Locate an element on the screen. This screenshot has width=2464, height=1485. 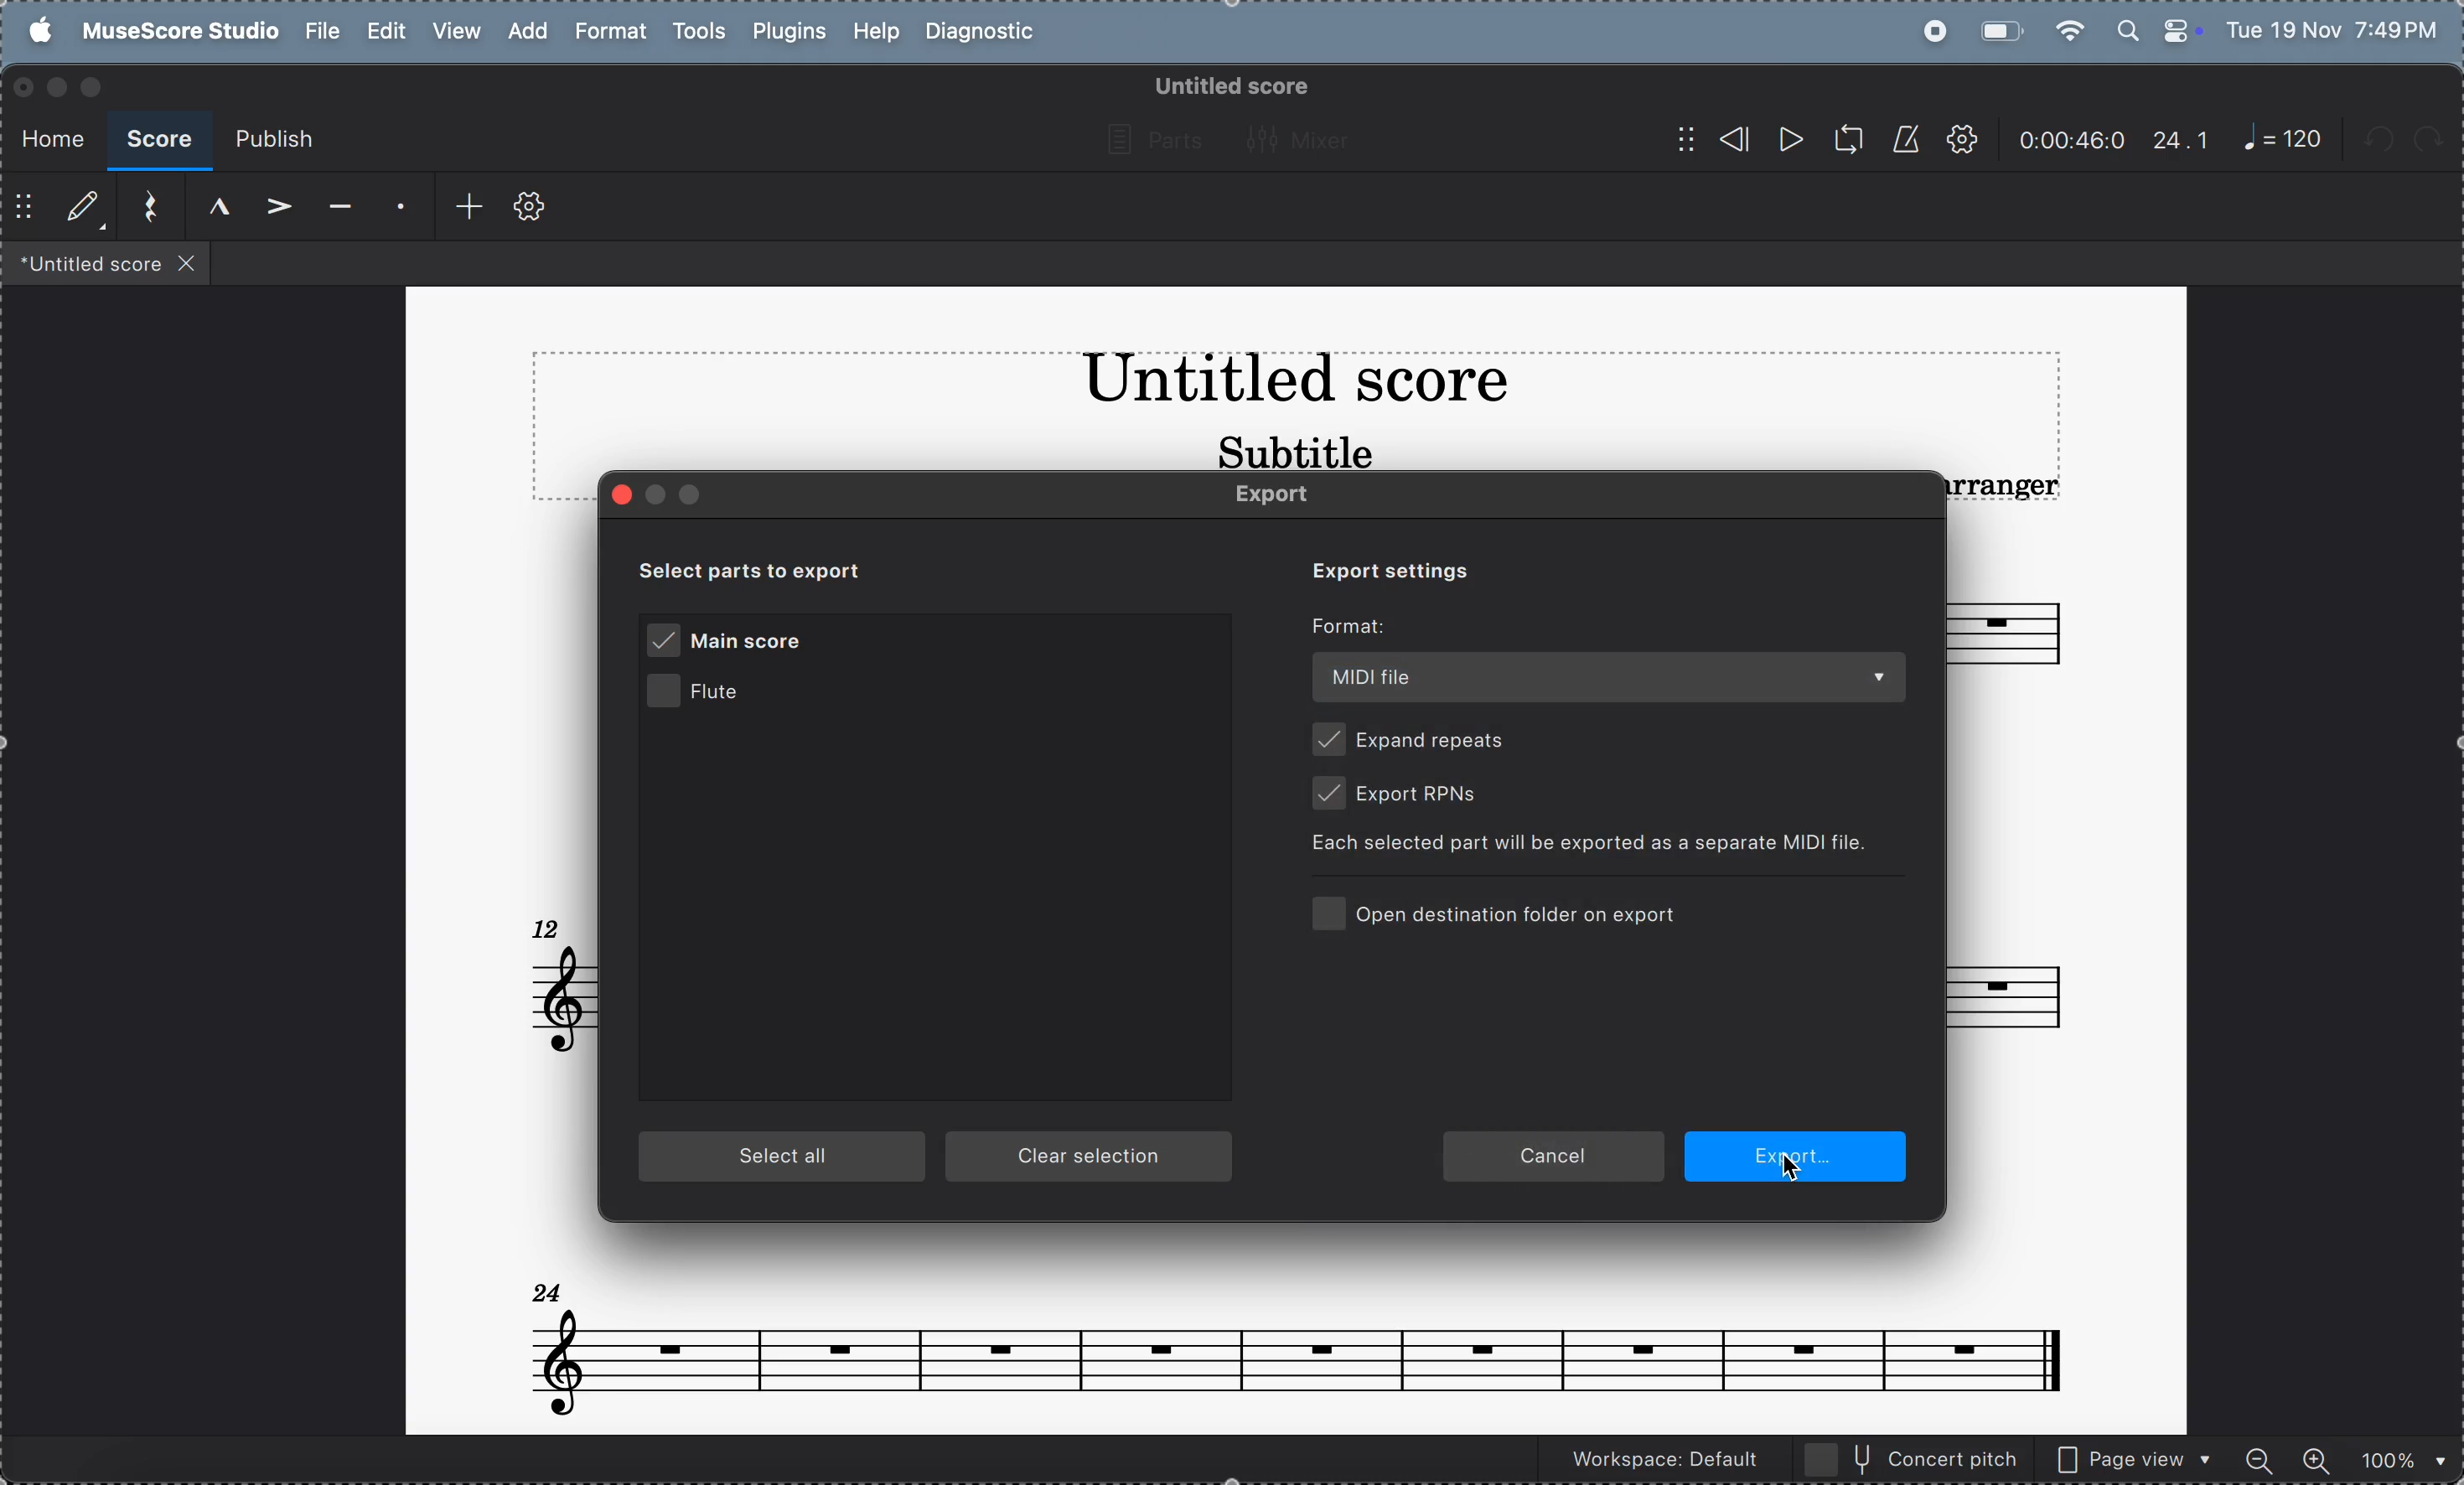
title is located at coordinates (1294, 384).